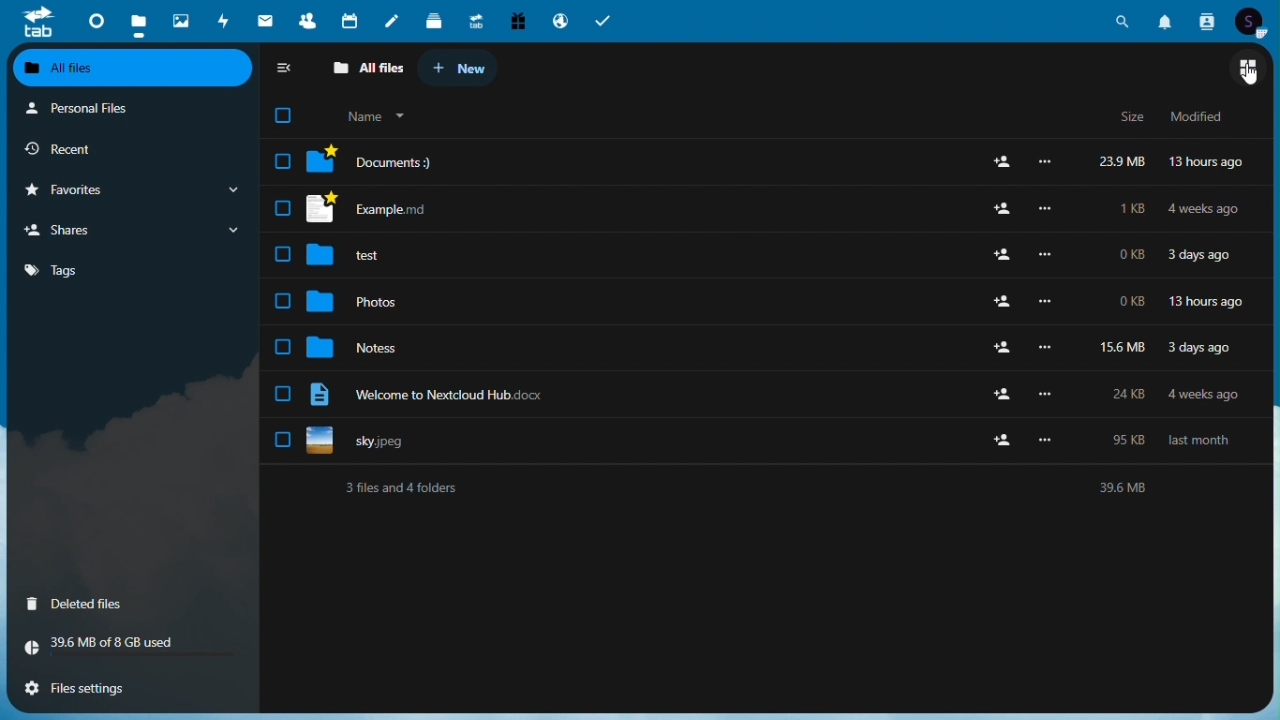 This screenshot has width=1280, height=720. I want to click on add user, so click(998, 348).